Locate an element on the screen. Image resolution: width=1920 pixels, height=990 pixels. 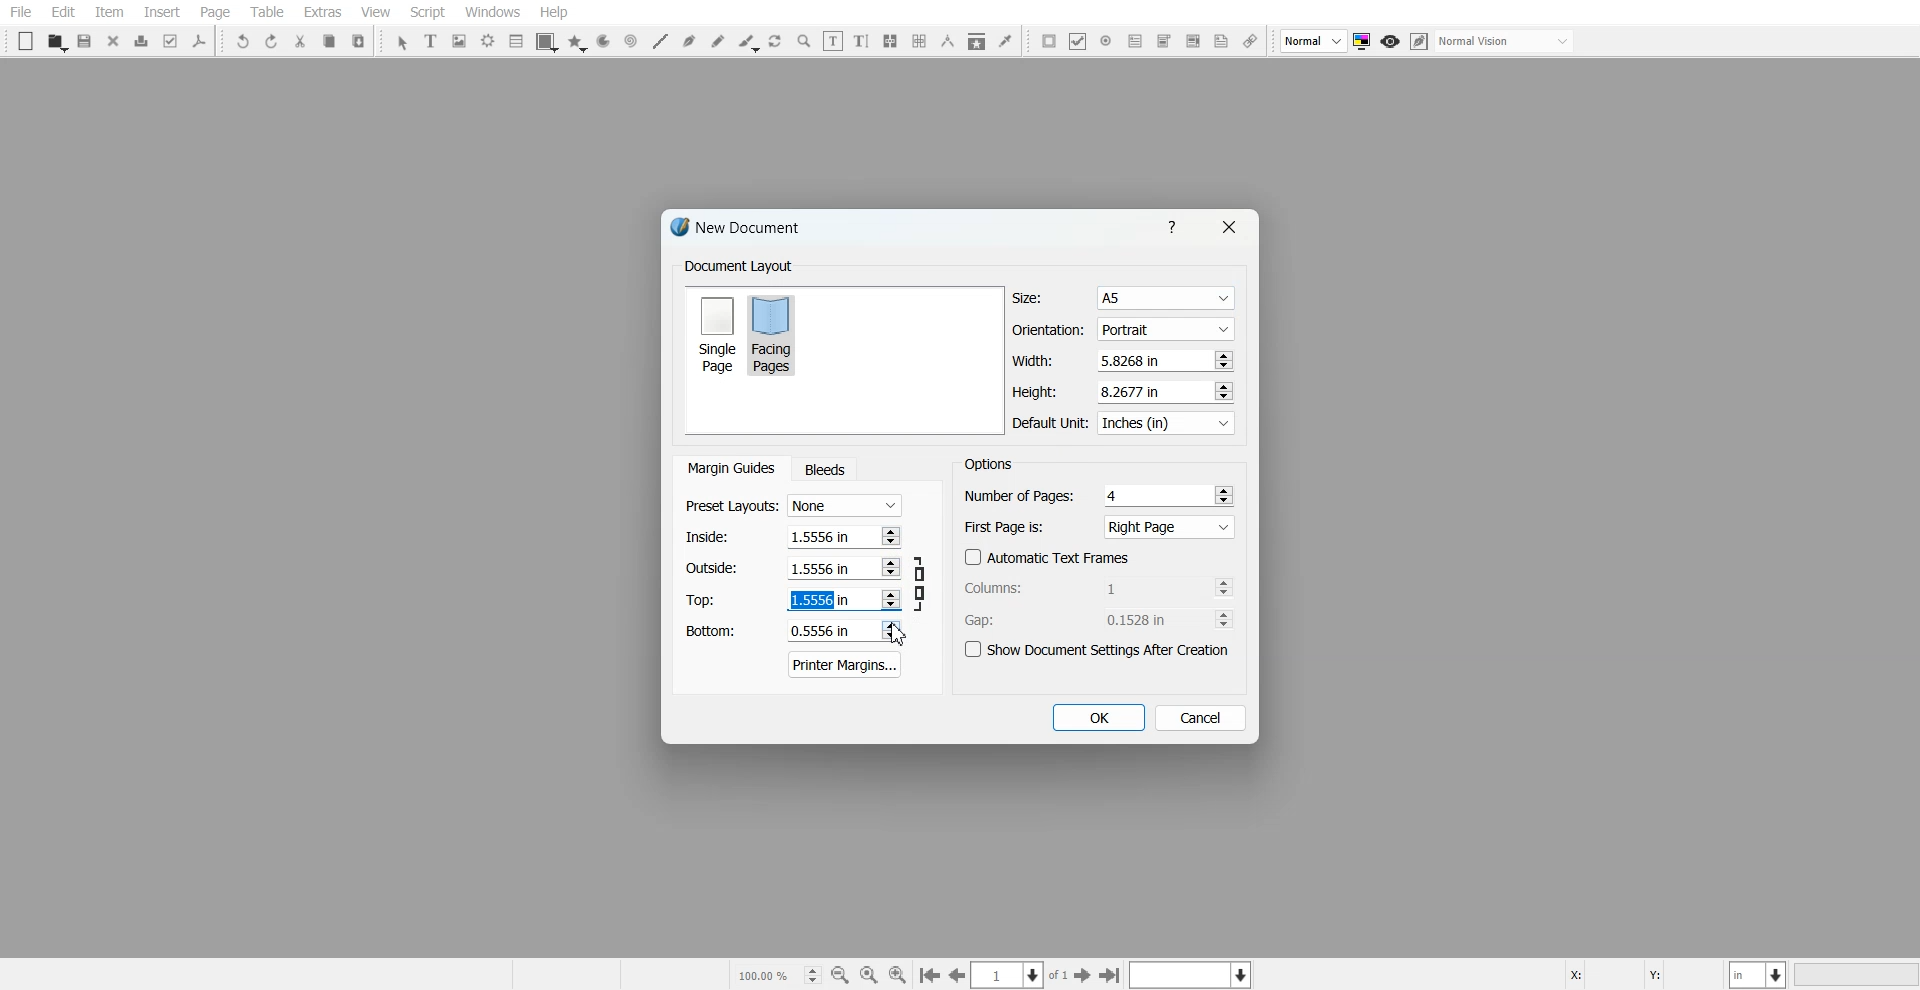
Item is located at coordinates (109, 13).